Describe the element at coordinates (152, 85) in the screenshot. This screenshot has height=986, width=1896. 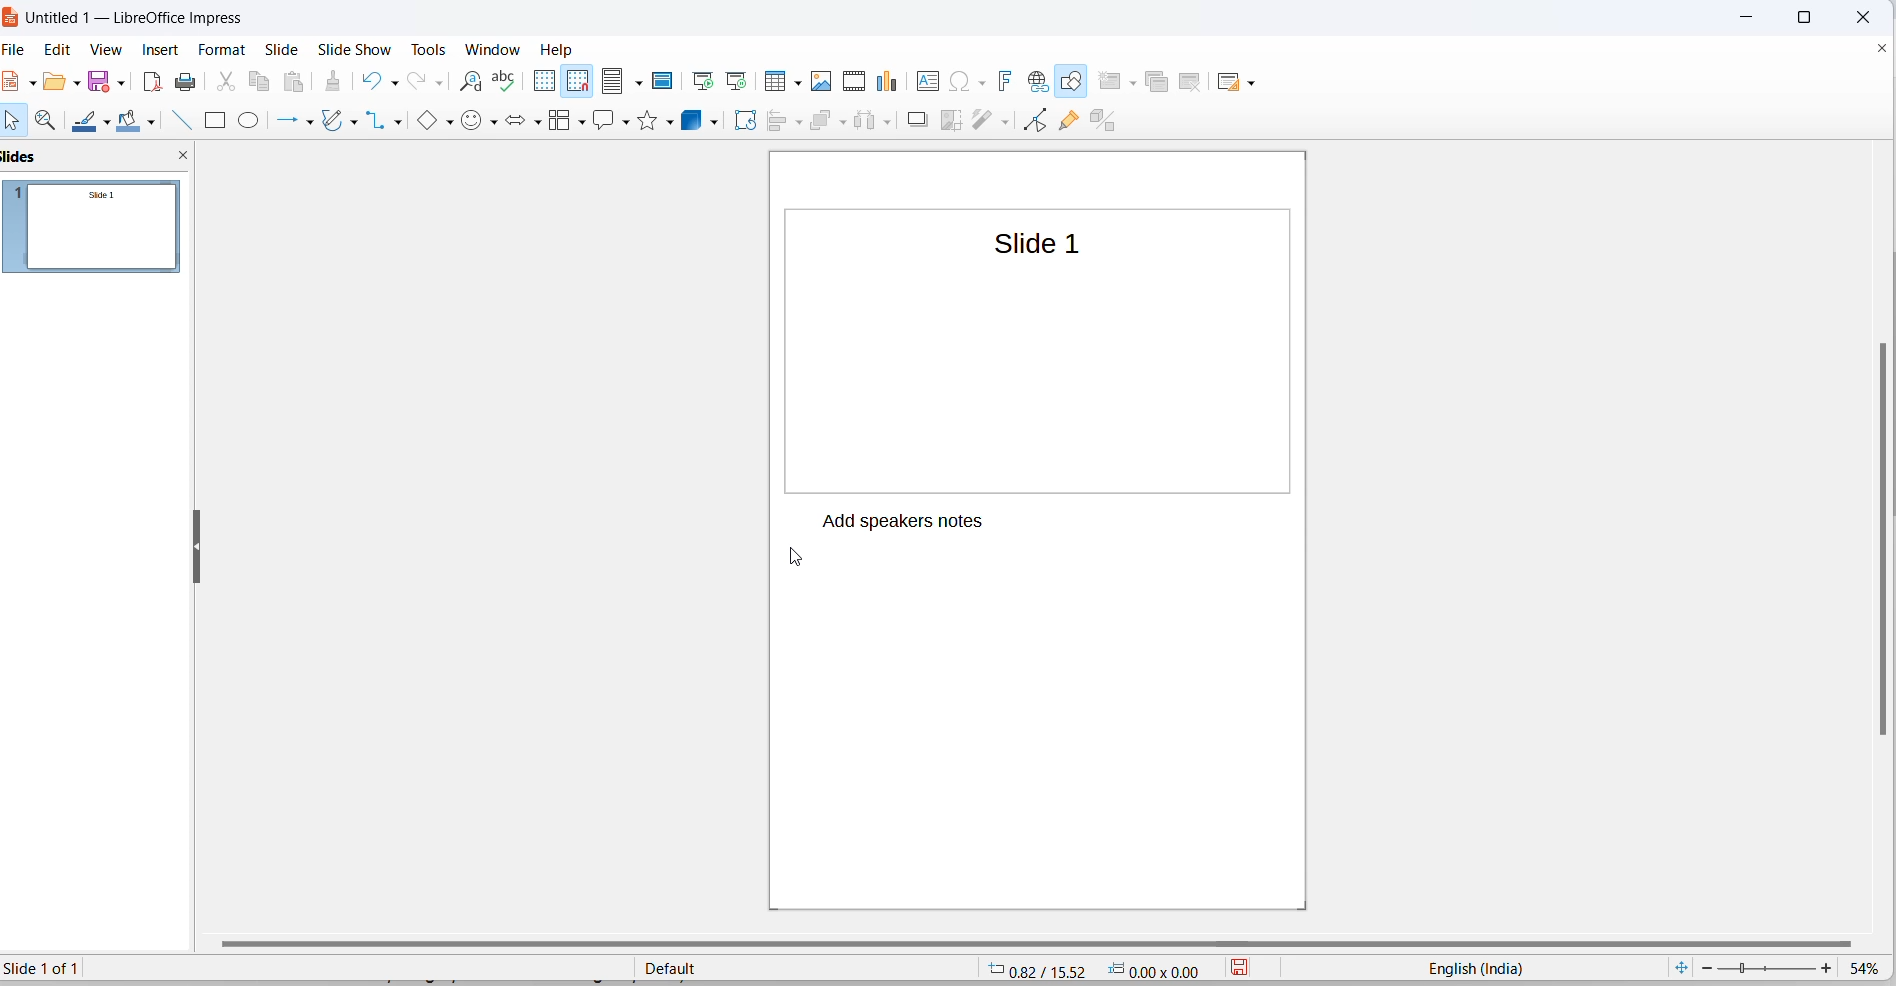
I see `export as pdf` at that location.